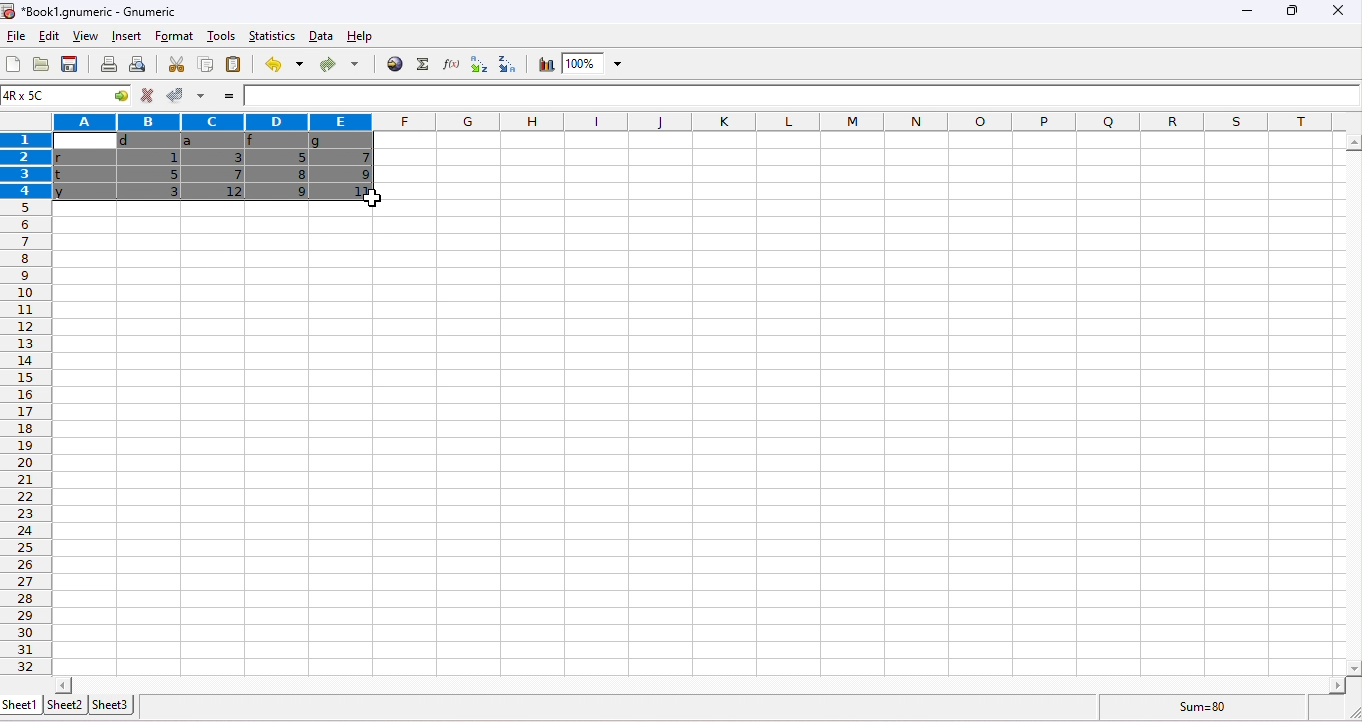  Describe the element at coordinates (509, 63) in the screenshot. I see `sort descending` at that location.